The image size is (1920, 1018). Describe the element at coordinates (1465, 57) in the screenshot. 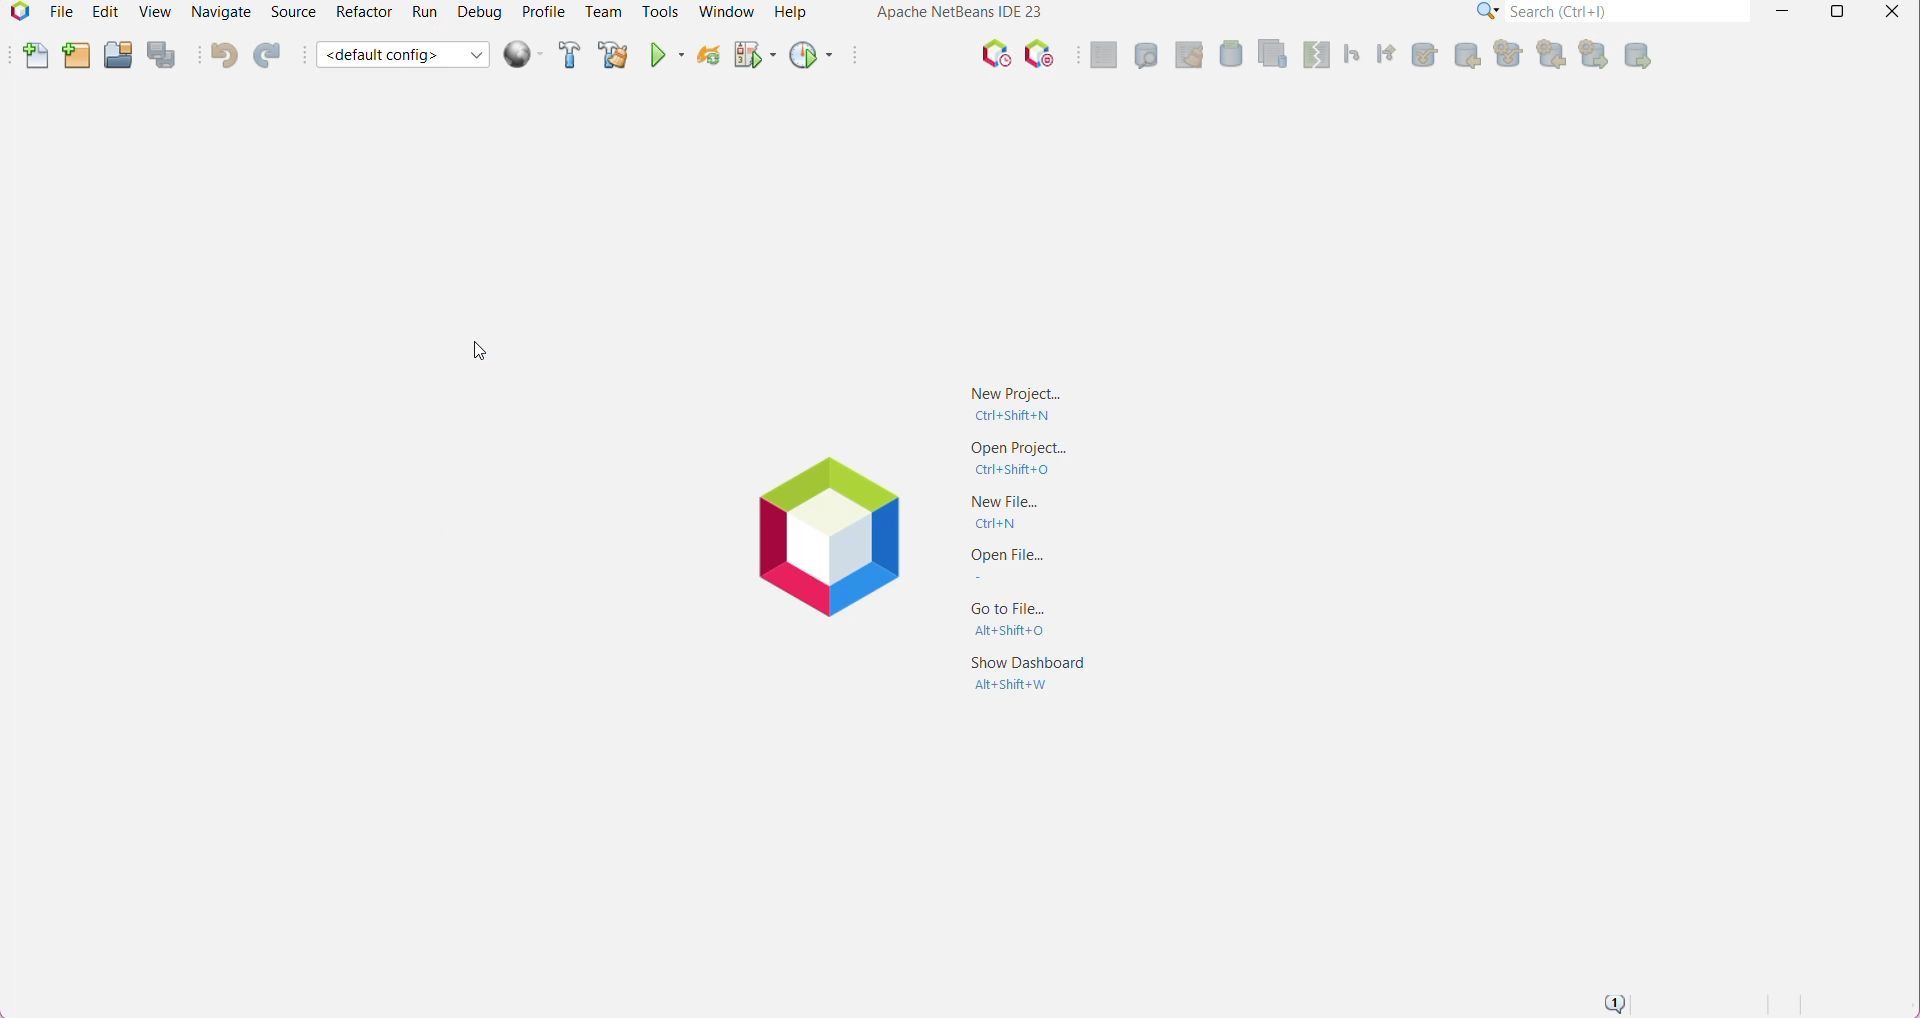

I see `Fetch from Upstream` at that location.